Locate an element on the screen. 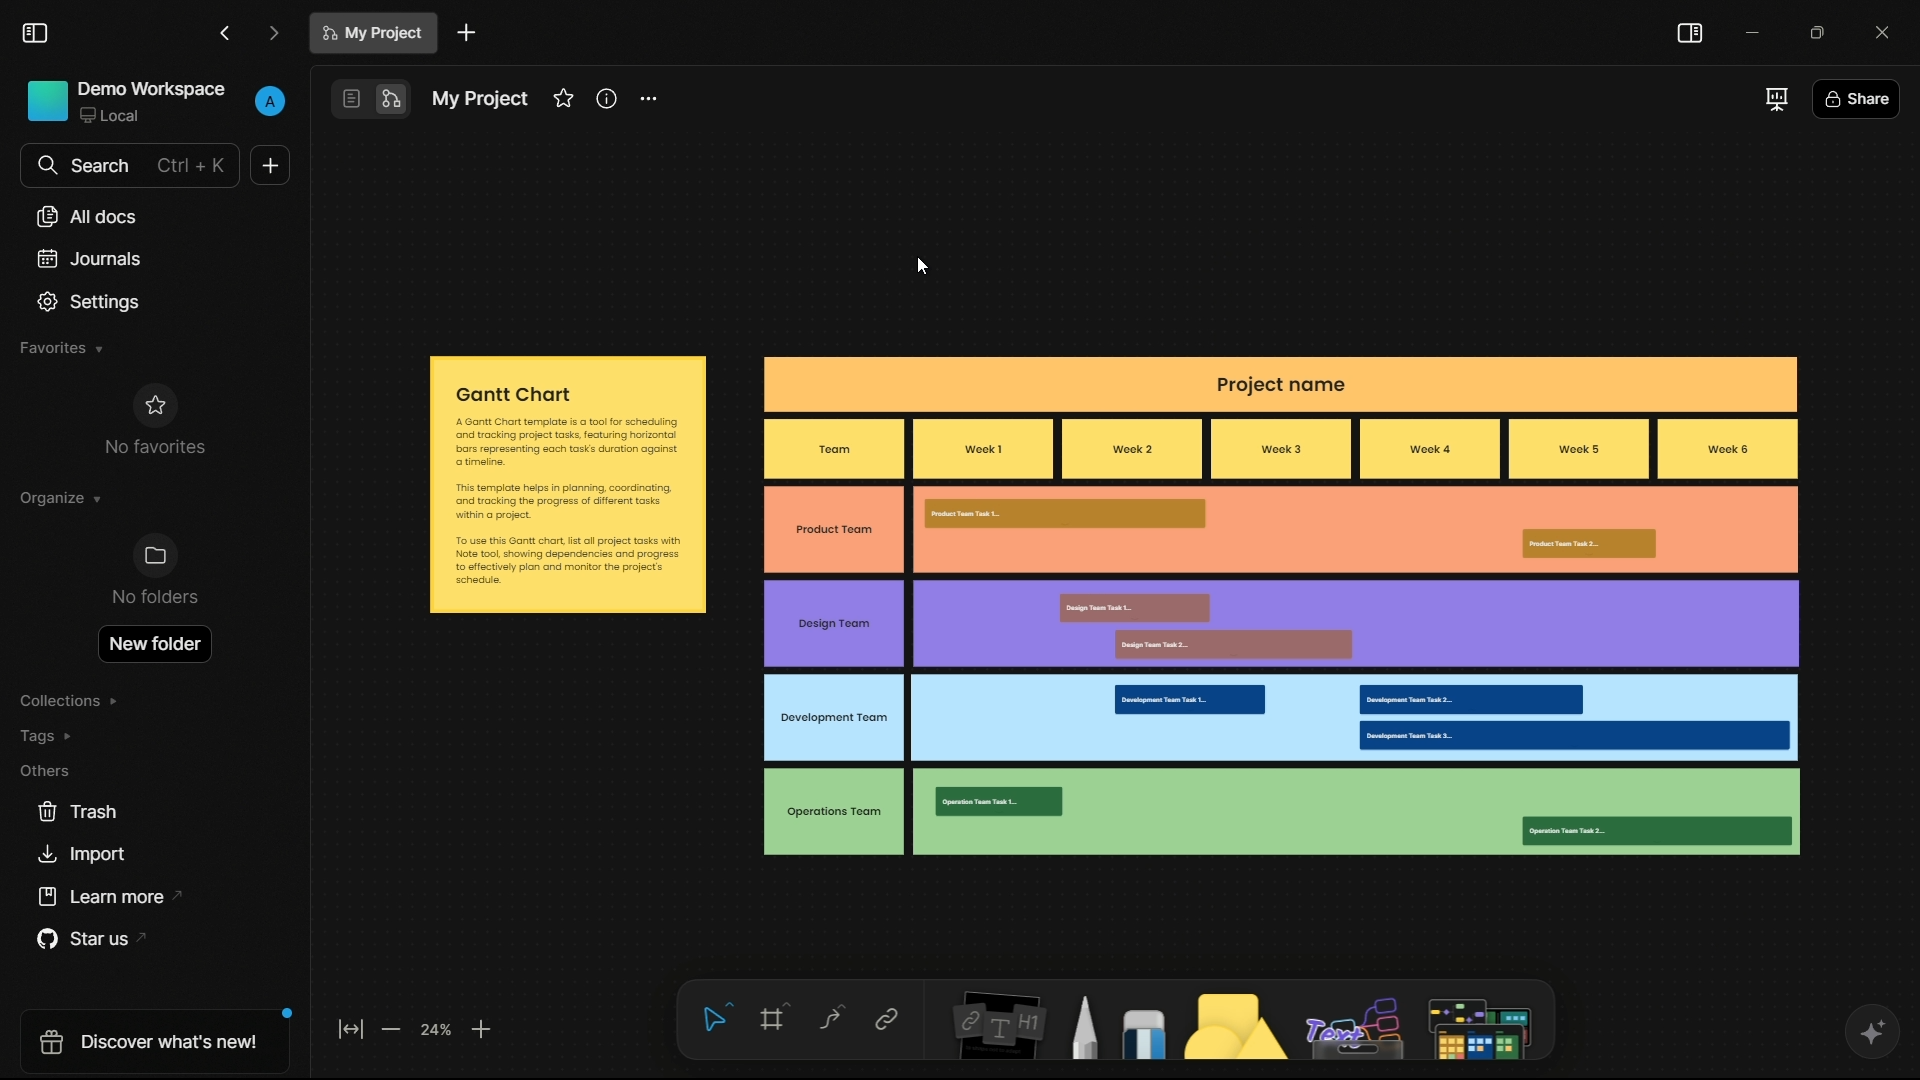  page mode is located at coordinates (350, 98).